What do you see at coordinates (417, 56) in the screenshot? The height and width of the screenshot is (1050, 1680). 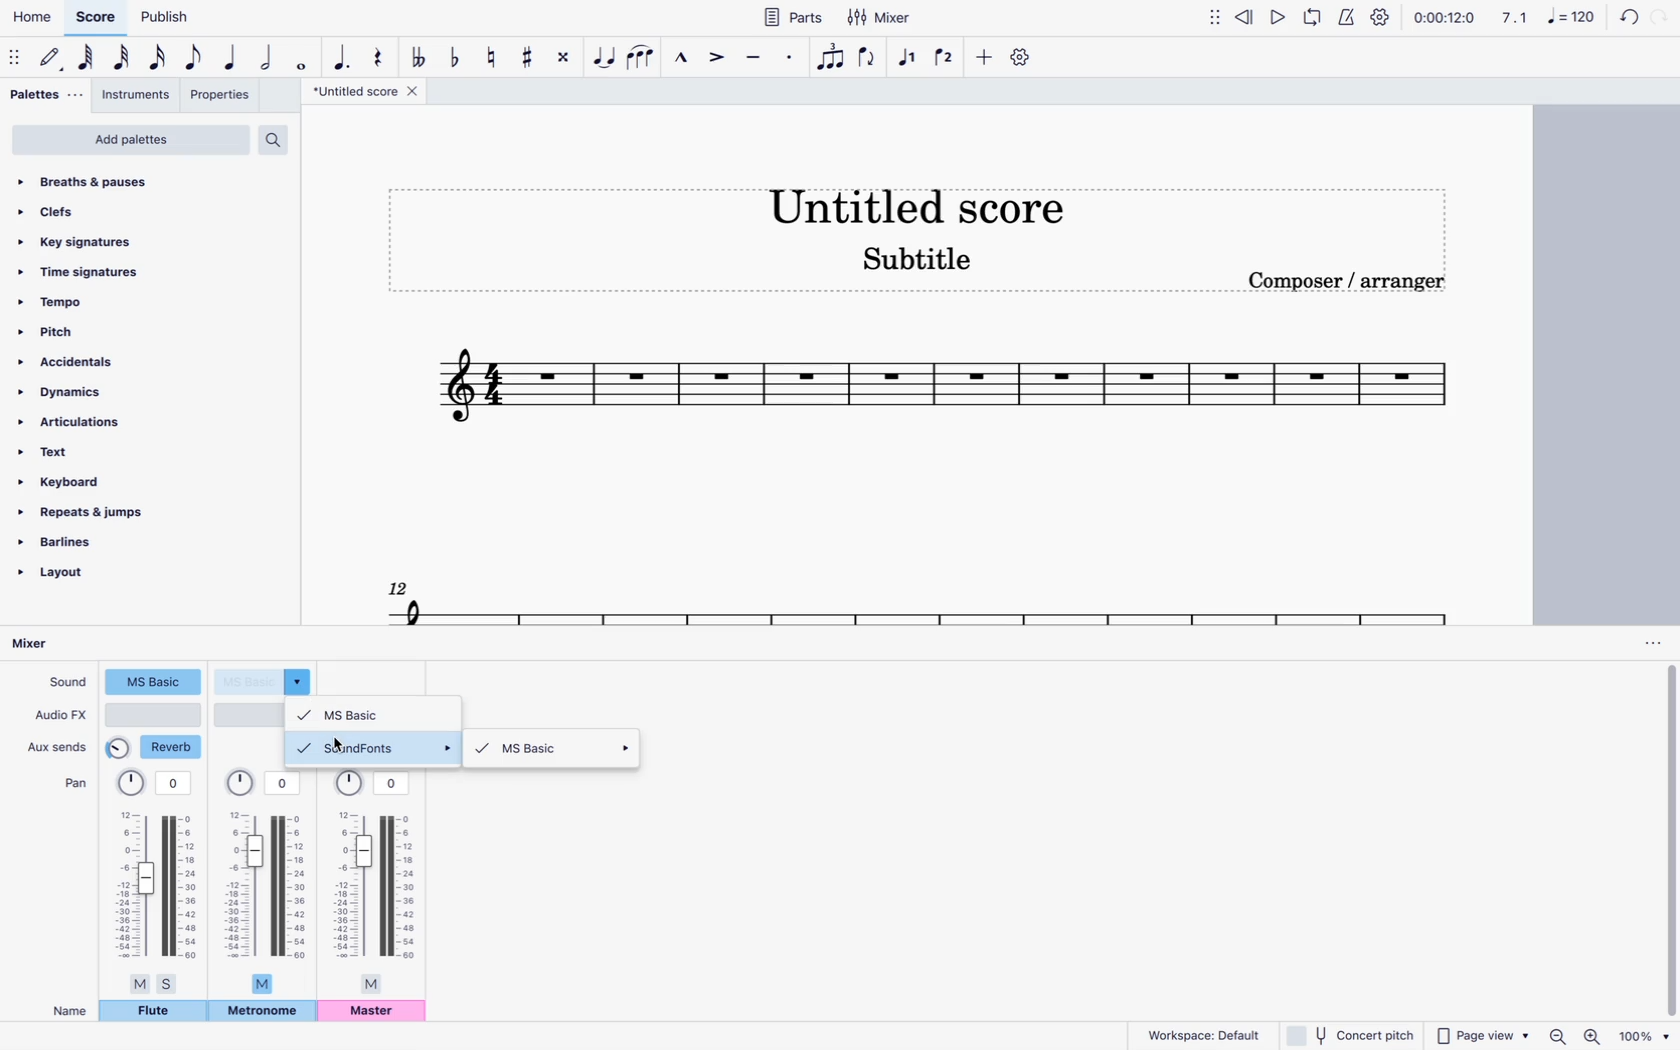 I see `toggle double flat` at bounding box center [417, 56].